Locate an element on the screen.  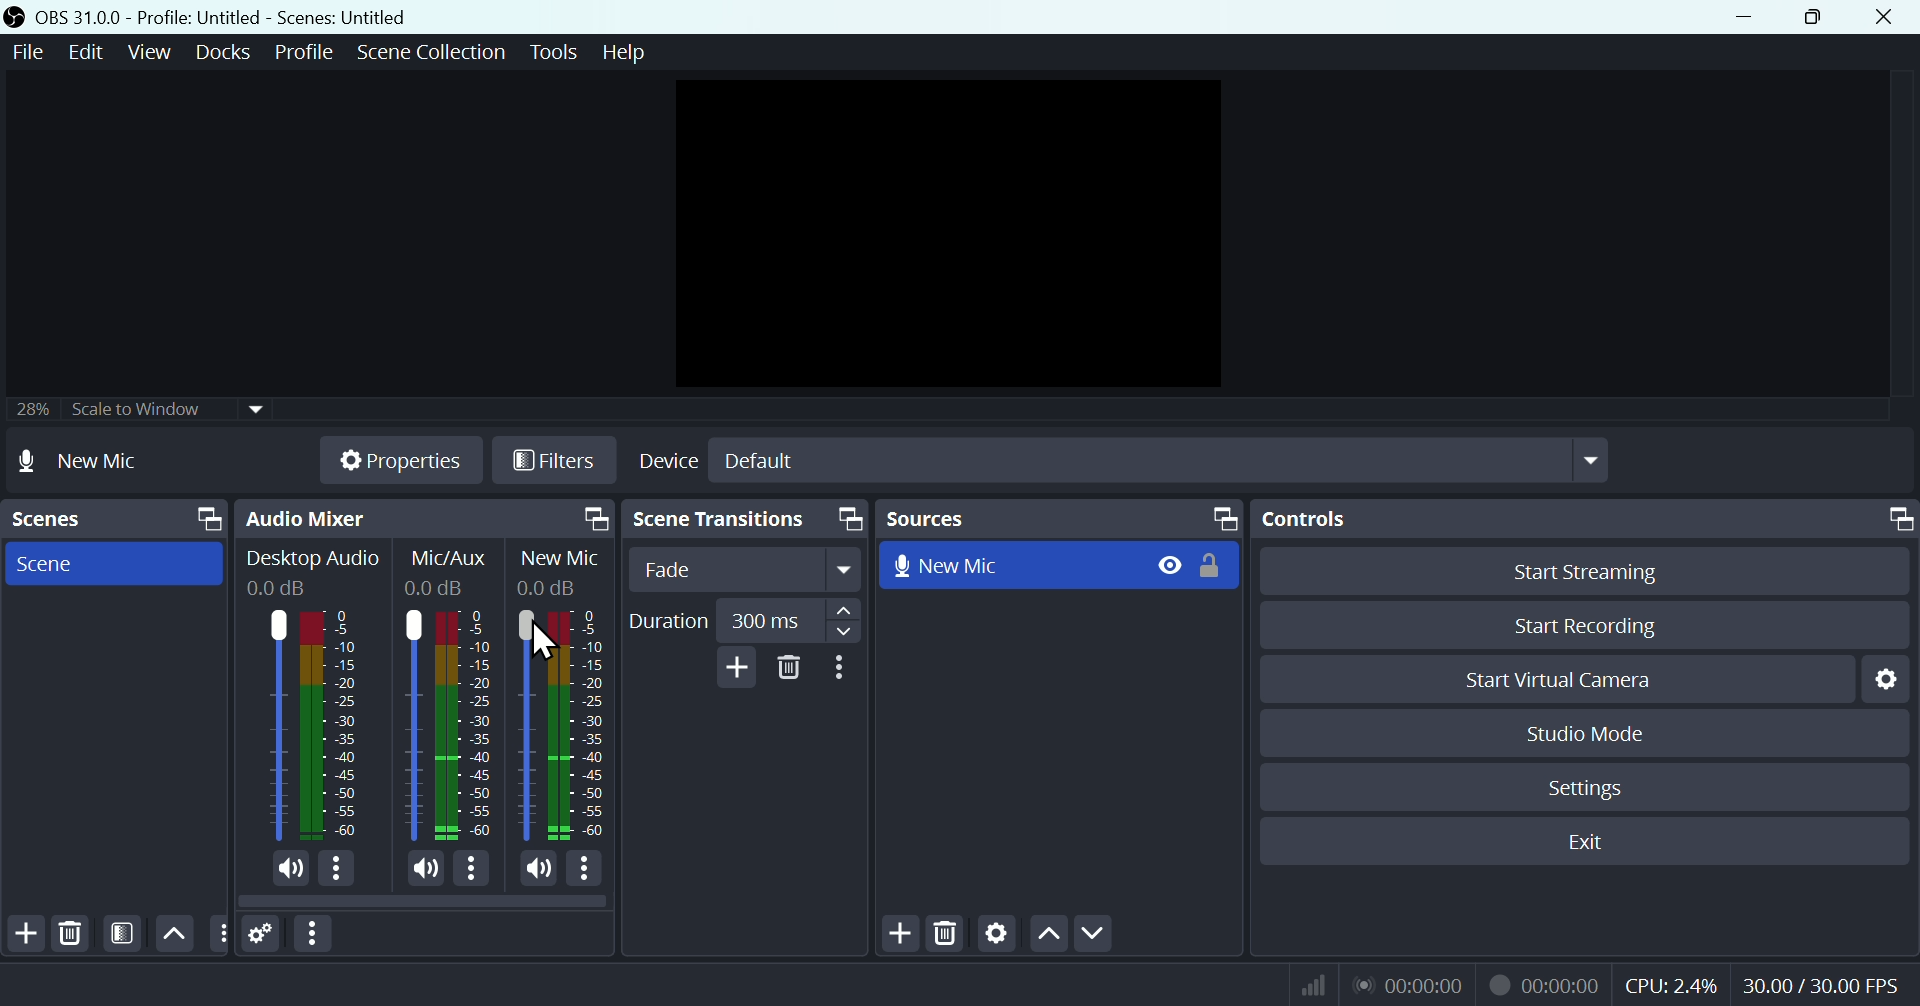
Edit is located at coordinates (82, 52).